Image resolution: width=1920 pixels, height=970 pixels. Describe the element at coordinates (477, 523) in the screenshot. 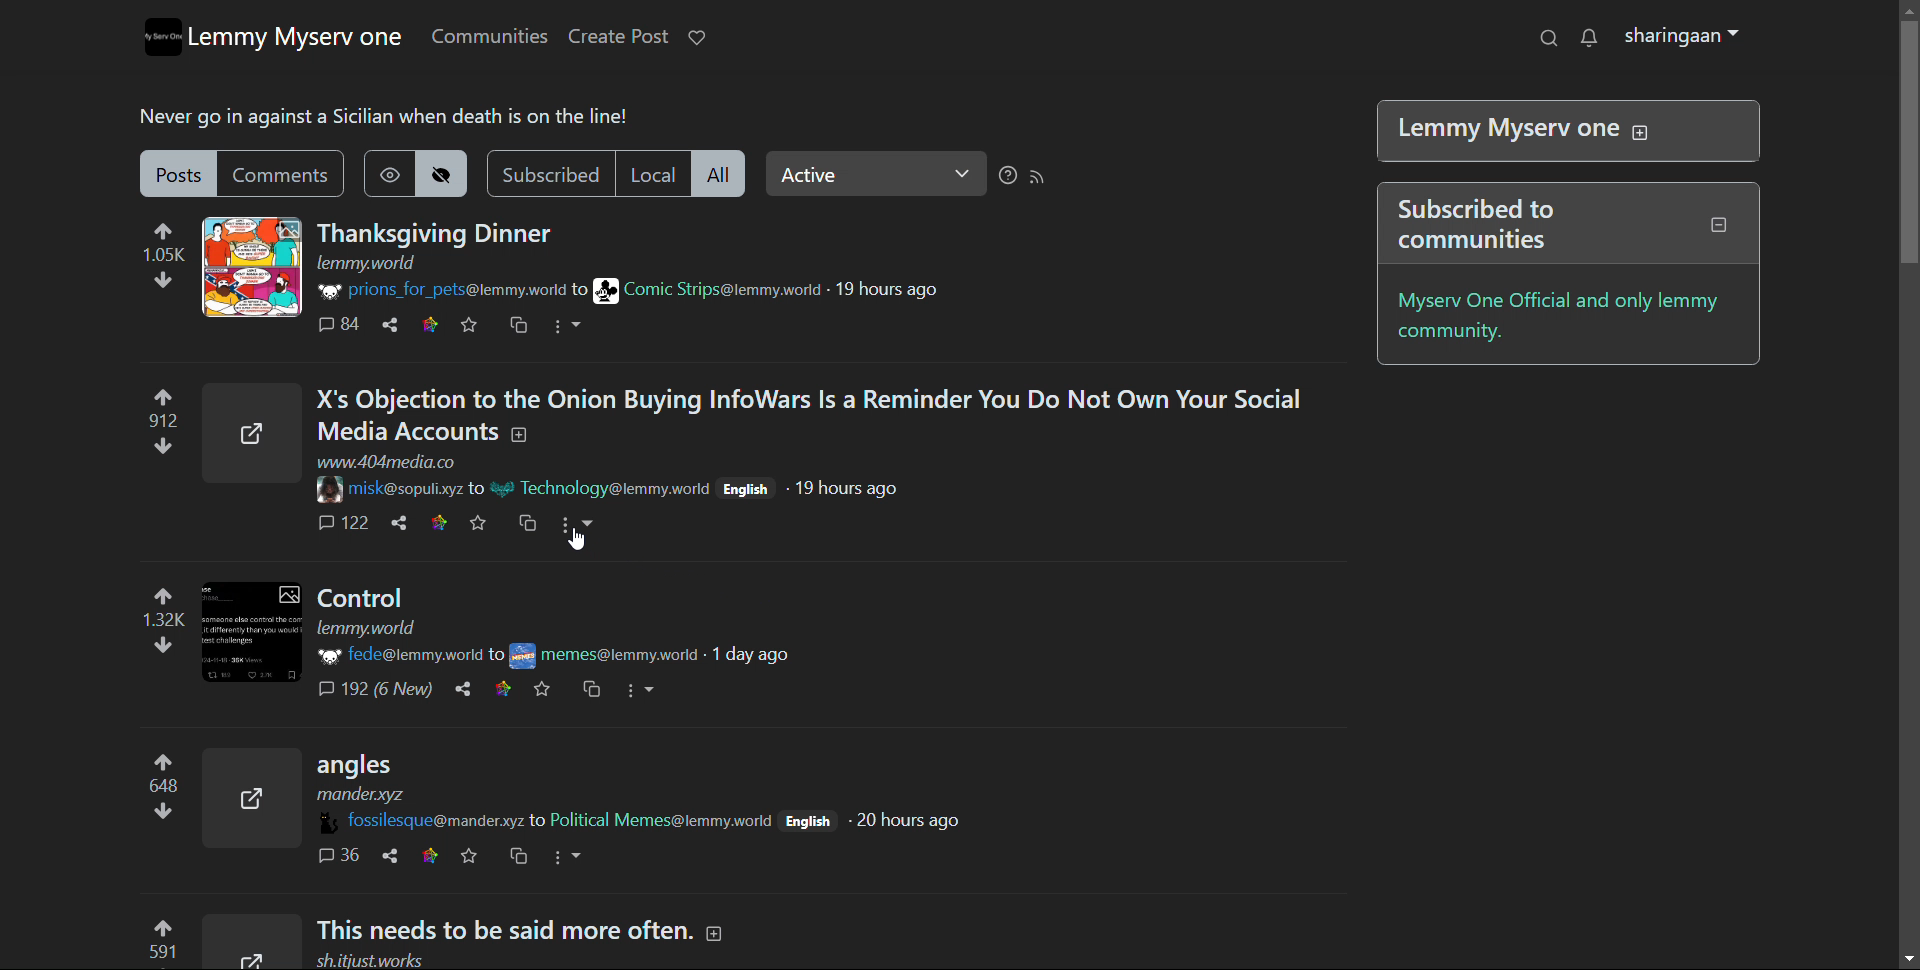

I see `favorite` at that location.